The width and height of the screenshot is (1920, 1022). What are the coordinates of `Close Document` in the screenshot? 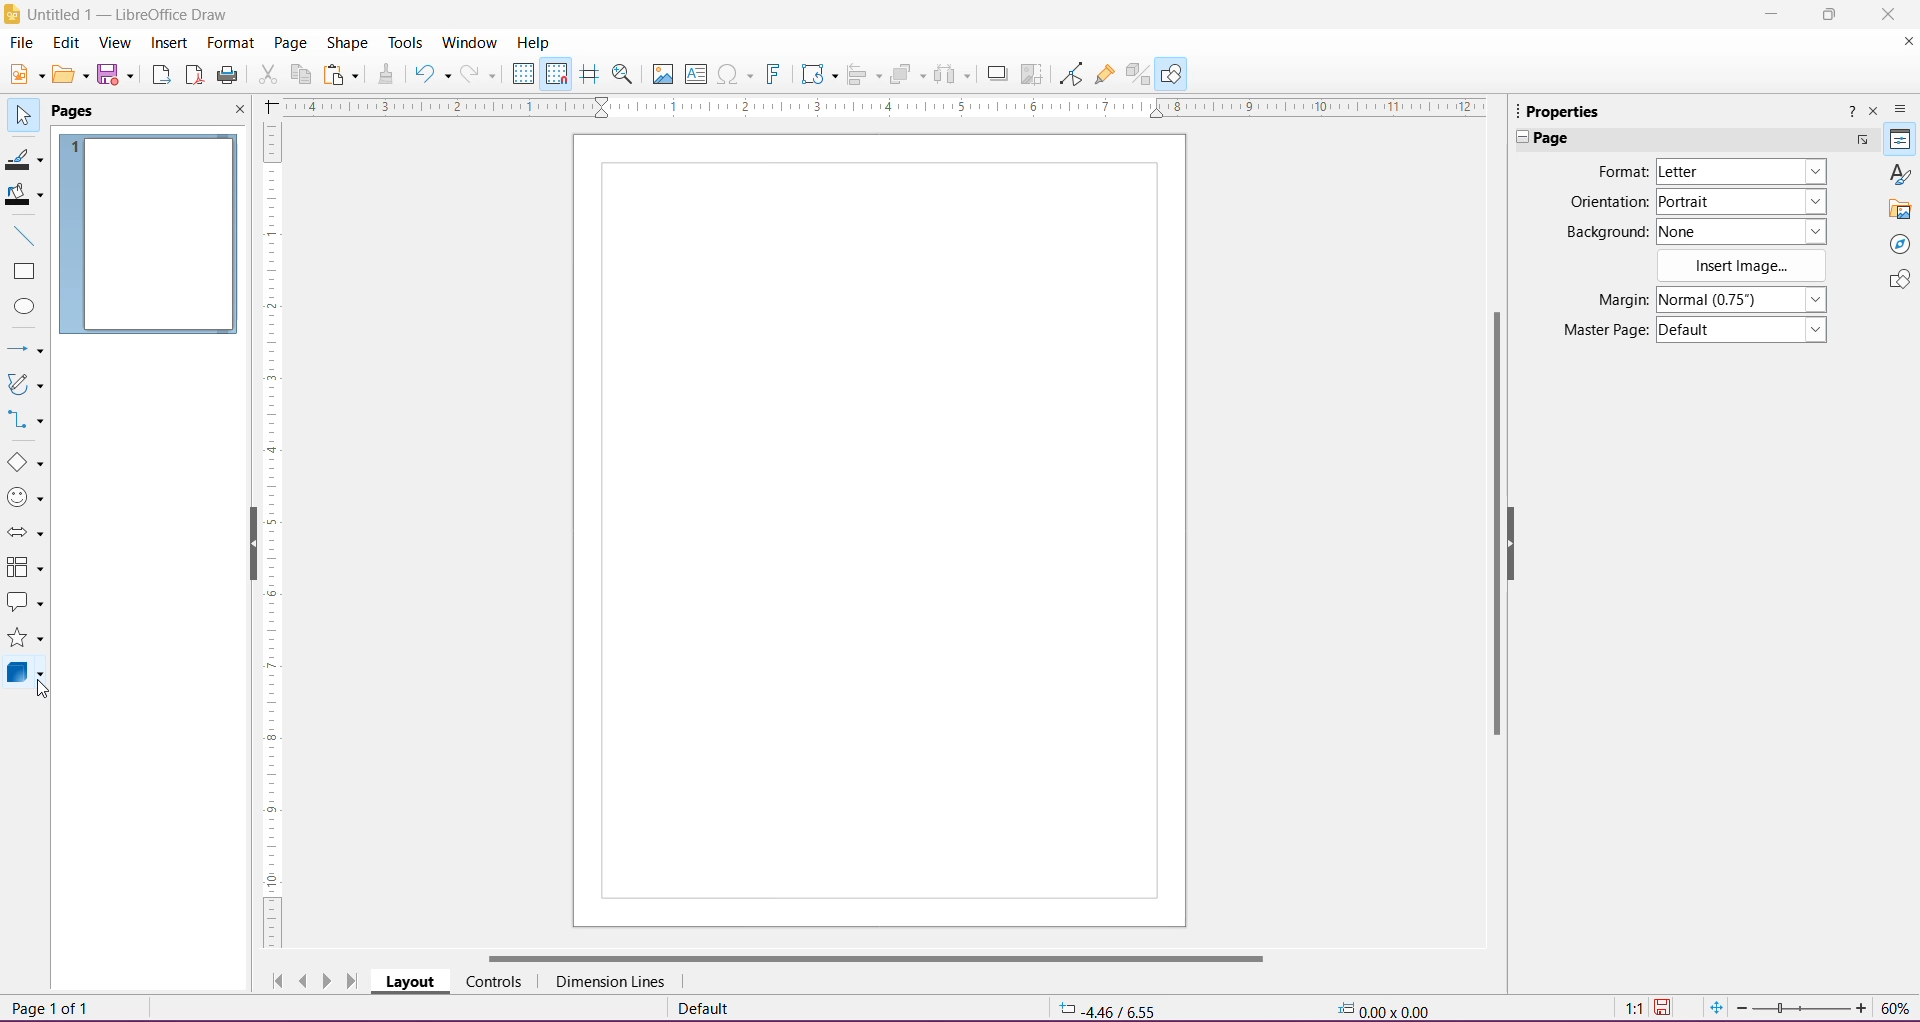 It's located at (1904, 45).